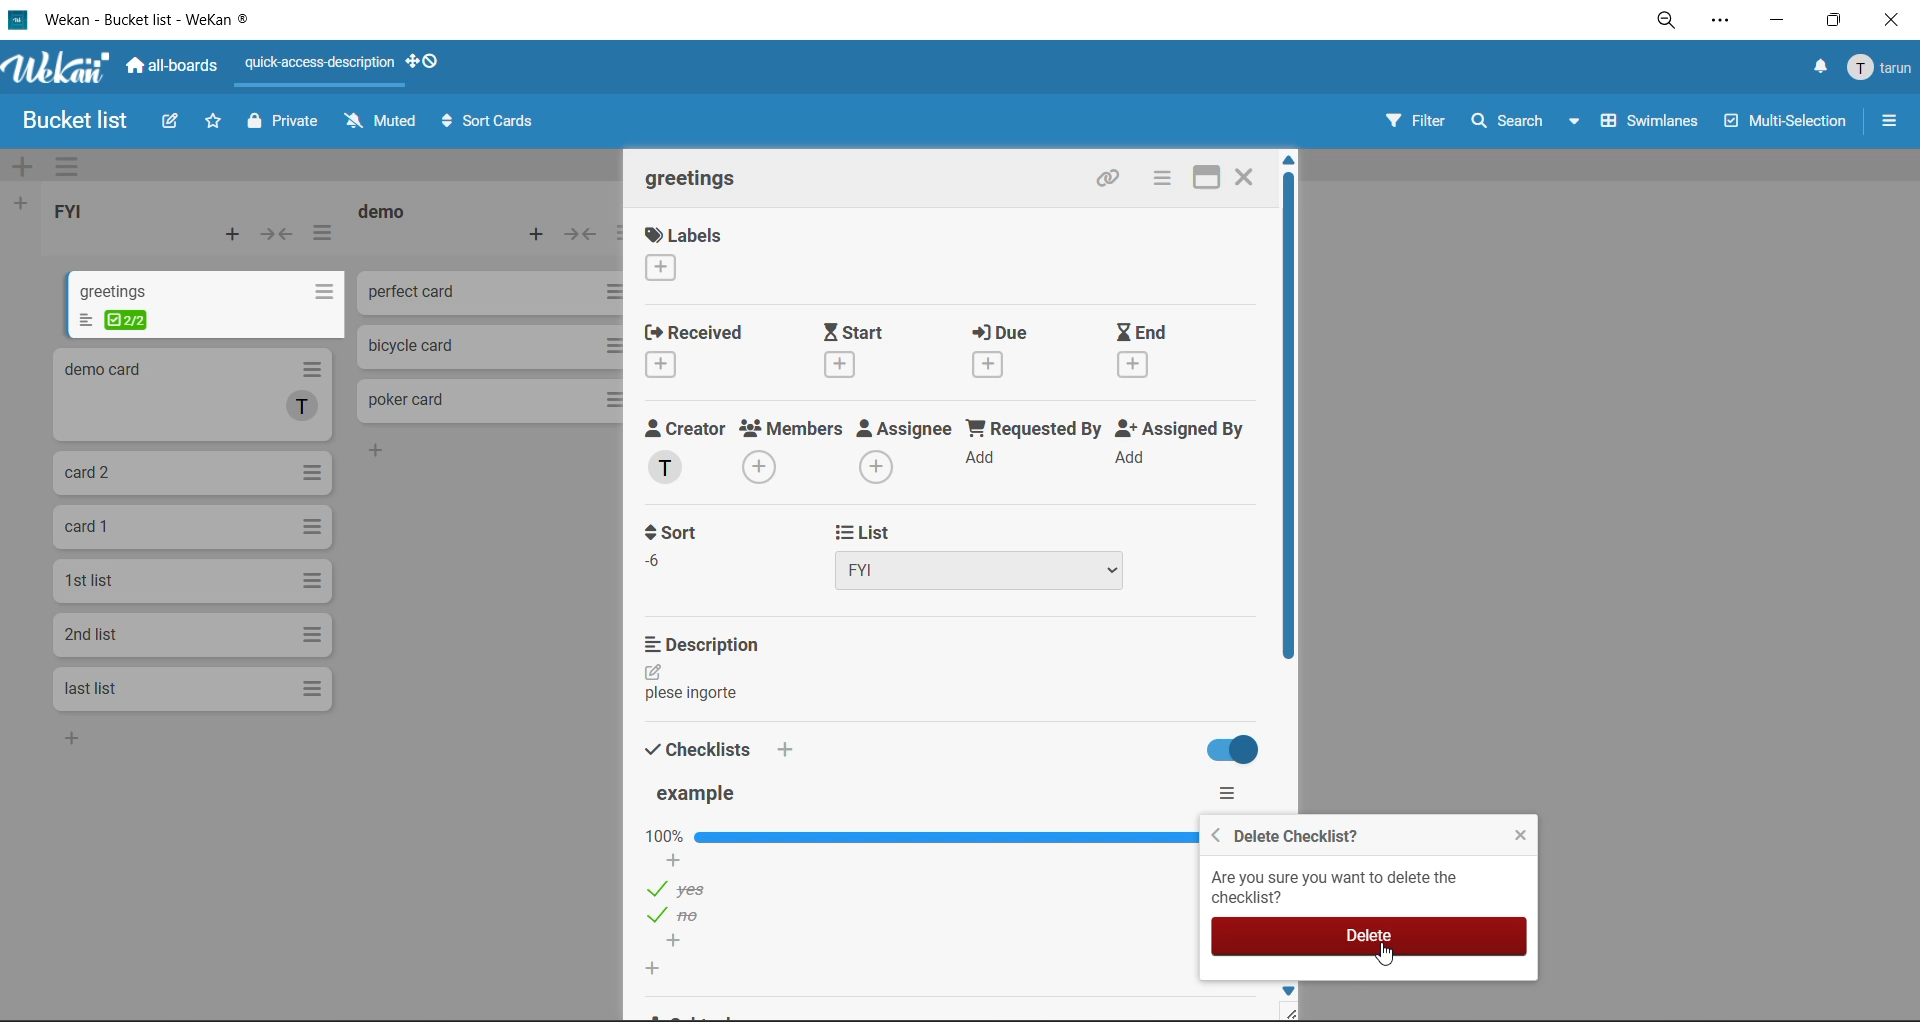 This screenshot has height=1022, width=1920. Describe the element at coordinates (674, 452) in the screenshot. I see `creator` at that location.